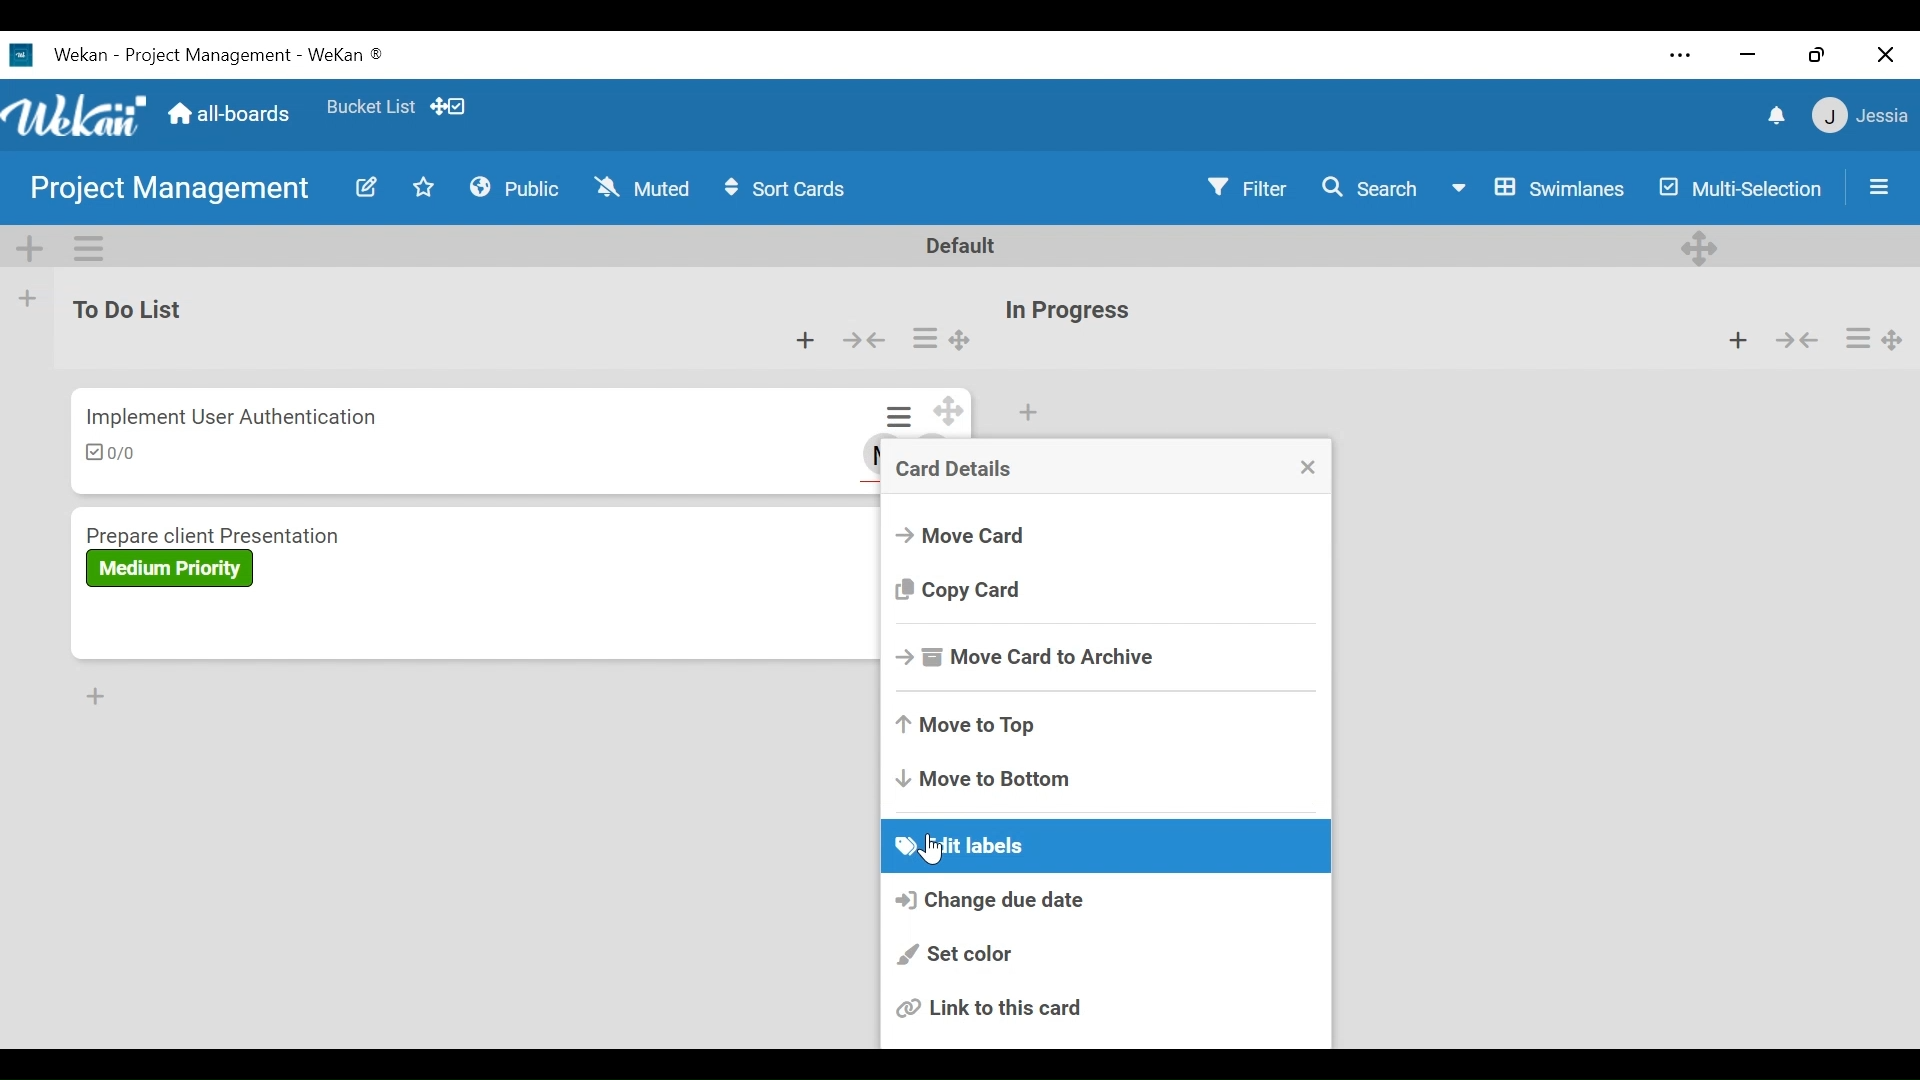 This screenshot has width=1920, height=1080. Describe the element at coordinates (1703, 246) in the screenshot. I see `Desktop drag handles` at that location.